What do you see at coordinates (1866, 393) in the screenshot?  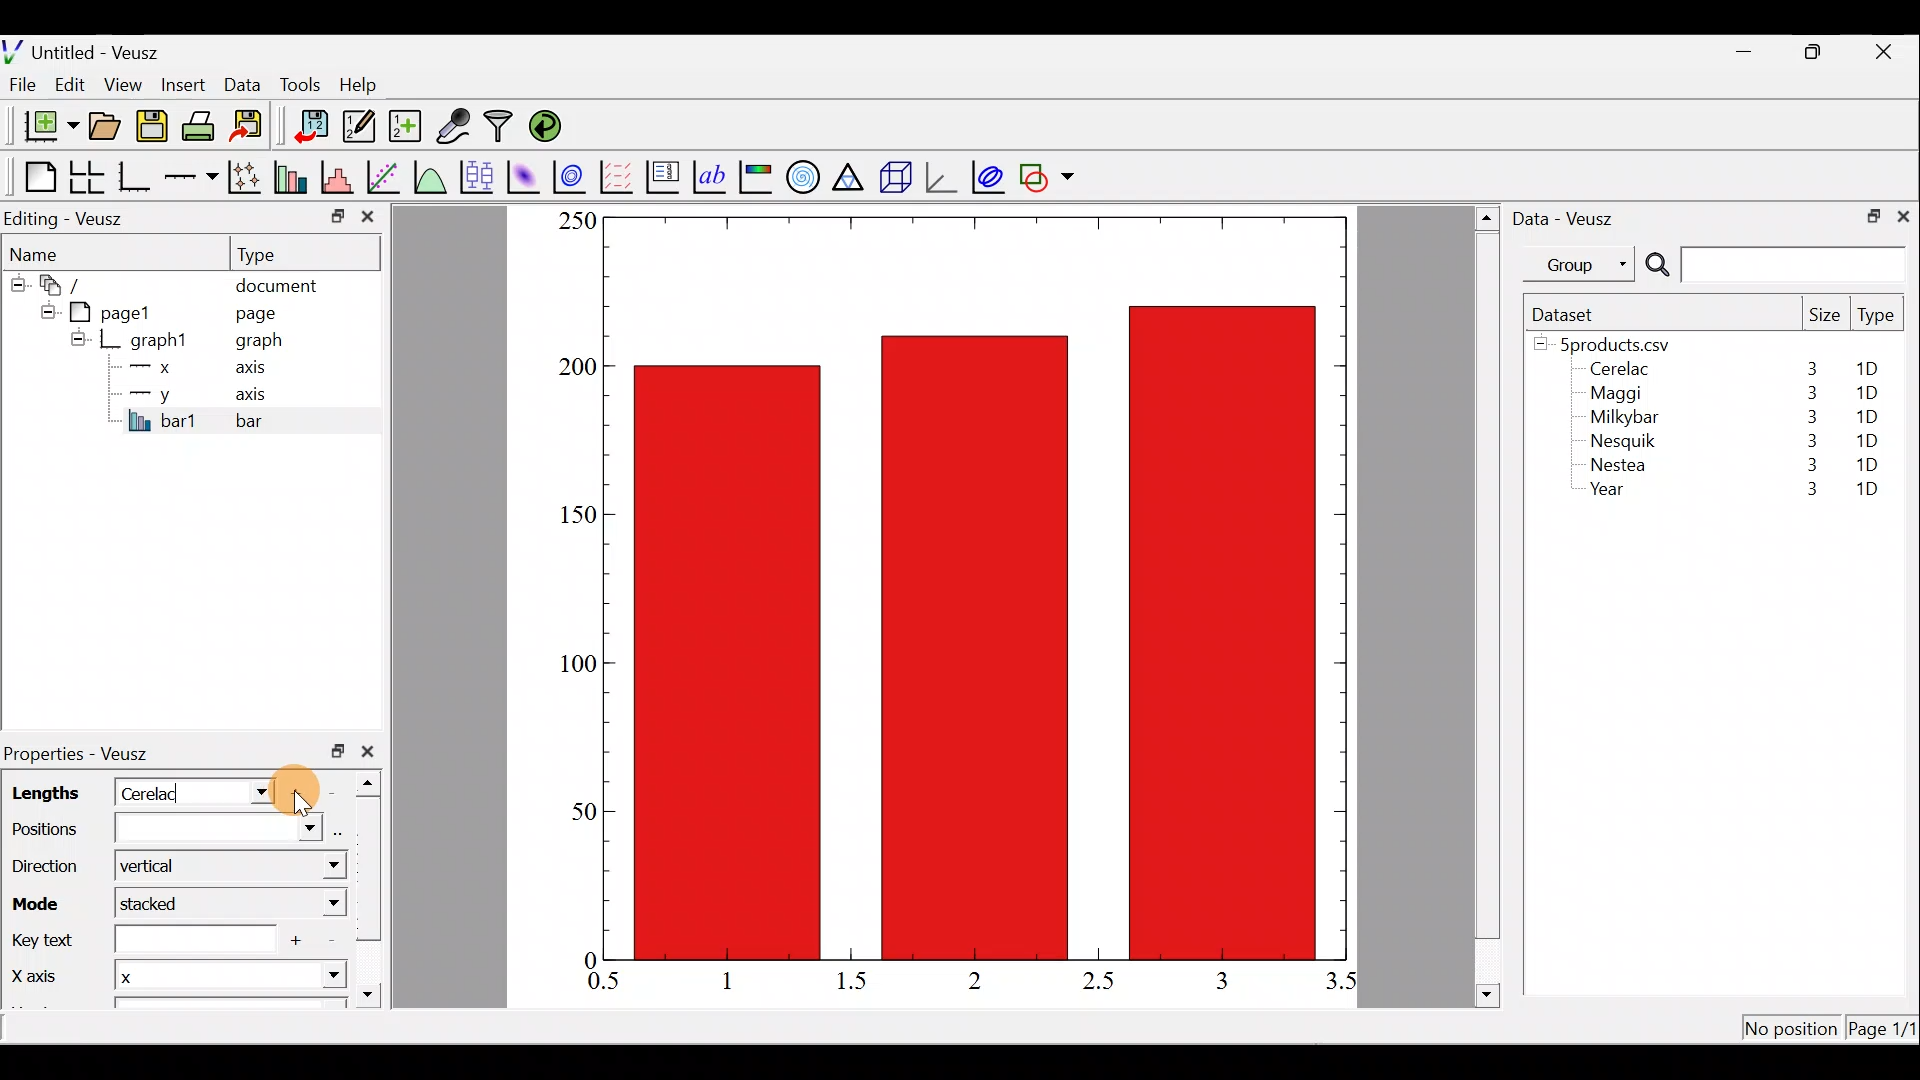 I see `1D` at bounding box center [1866, 393].